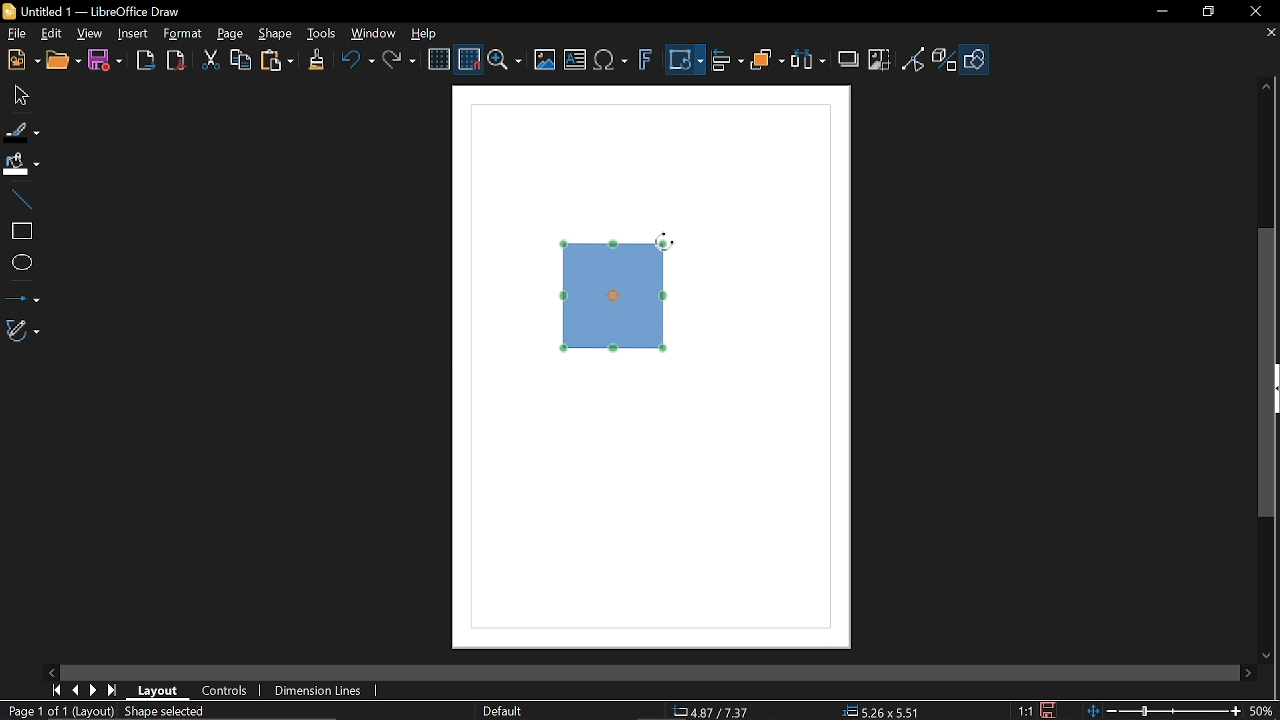 The width and height of the screenshot is (1280, 720). Describe the element at coordinates (1162, 711) in the screenshot. I see `Change zoom` at that location.